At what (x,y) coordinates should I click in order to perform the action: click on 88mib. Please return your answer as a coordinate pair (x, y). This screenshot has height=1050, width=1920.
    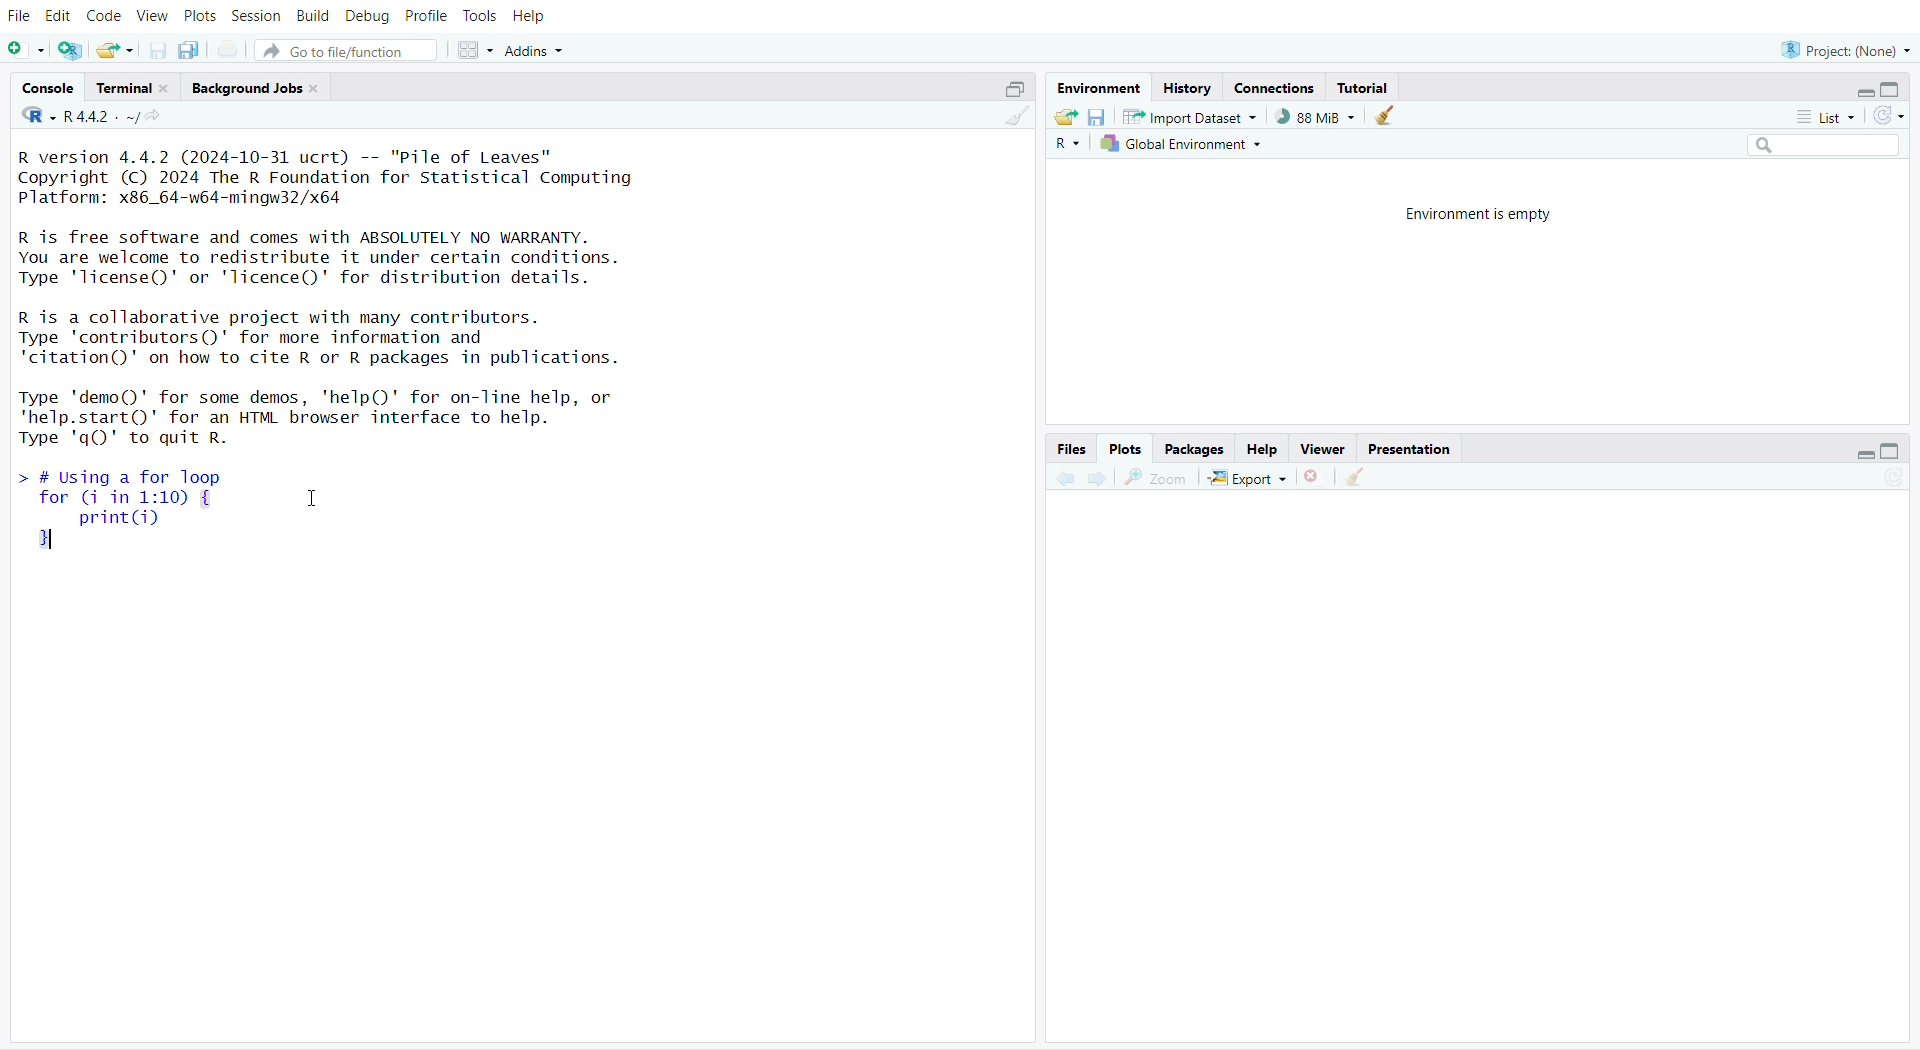
    Looking at the image, I should click on (1316, 118).